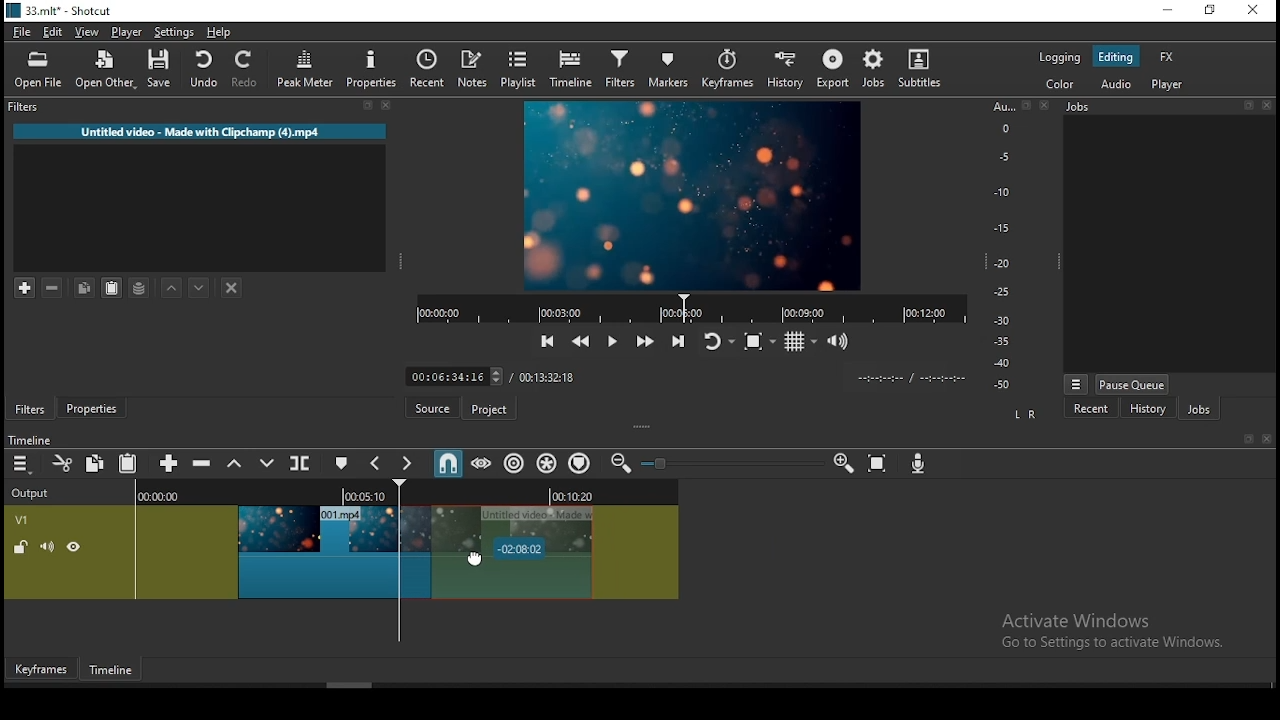  Describe the element at coordinates (921, 466) in the screenshot. I see `` at that location.